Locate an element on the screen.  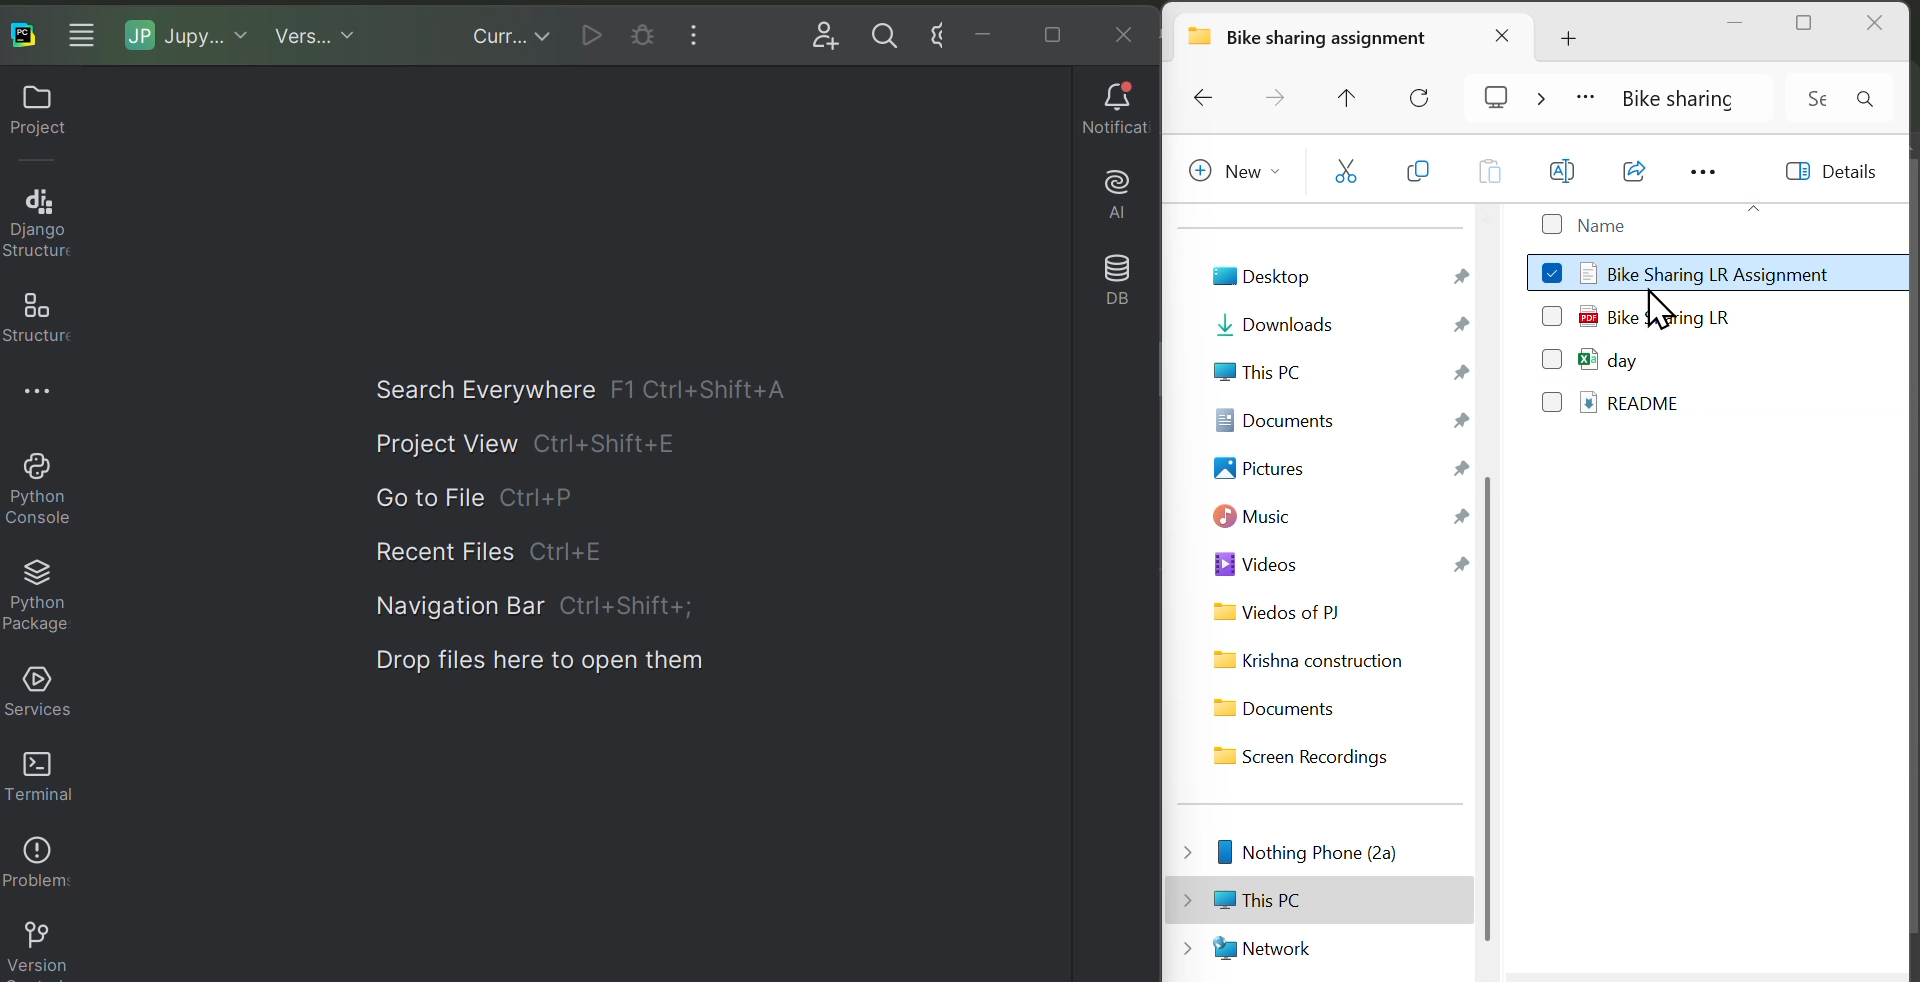
Jupiter notebook is located at coordinates (194, 34).